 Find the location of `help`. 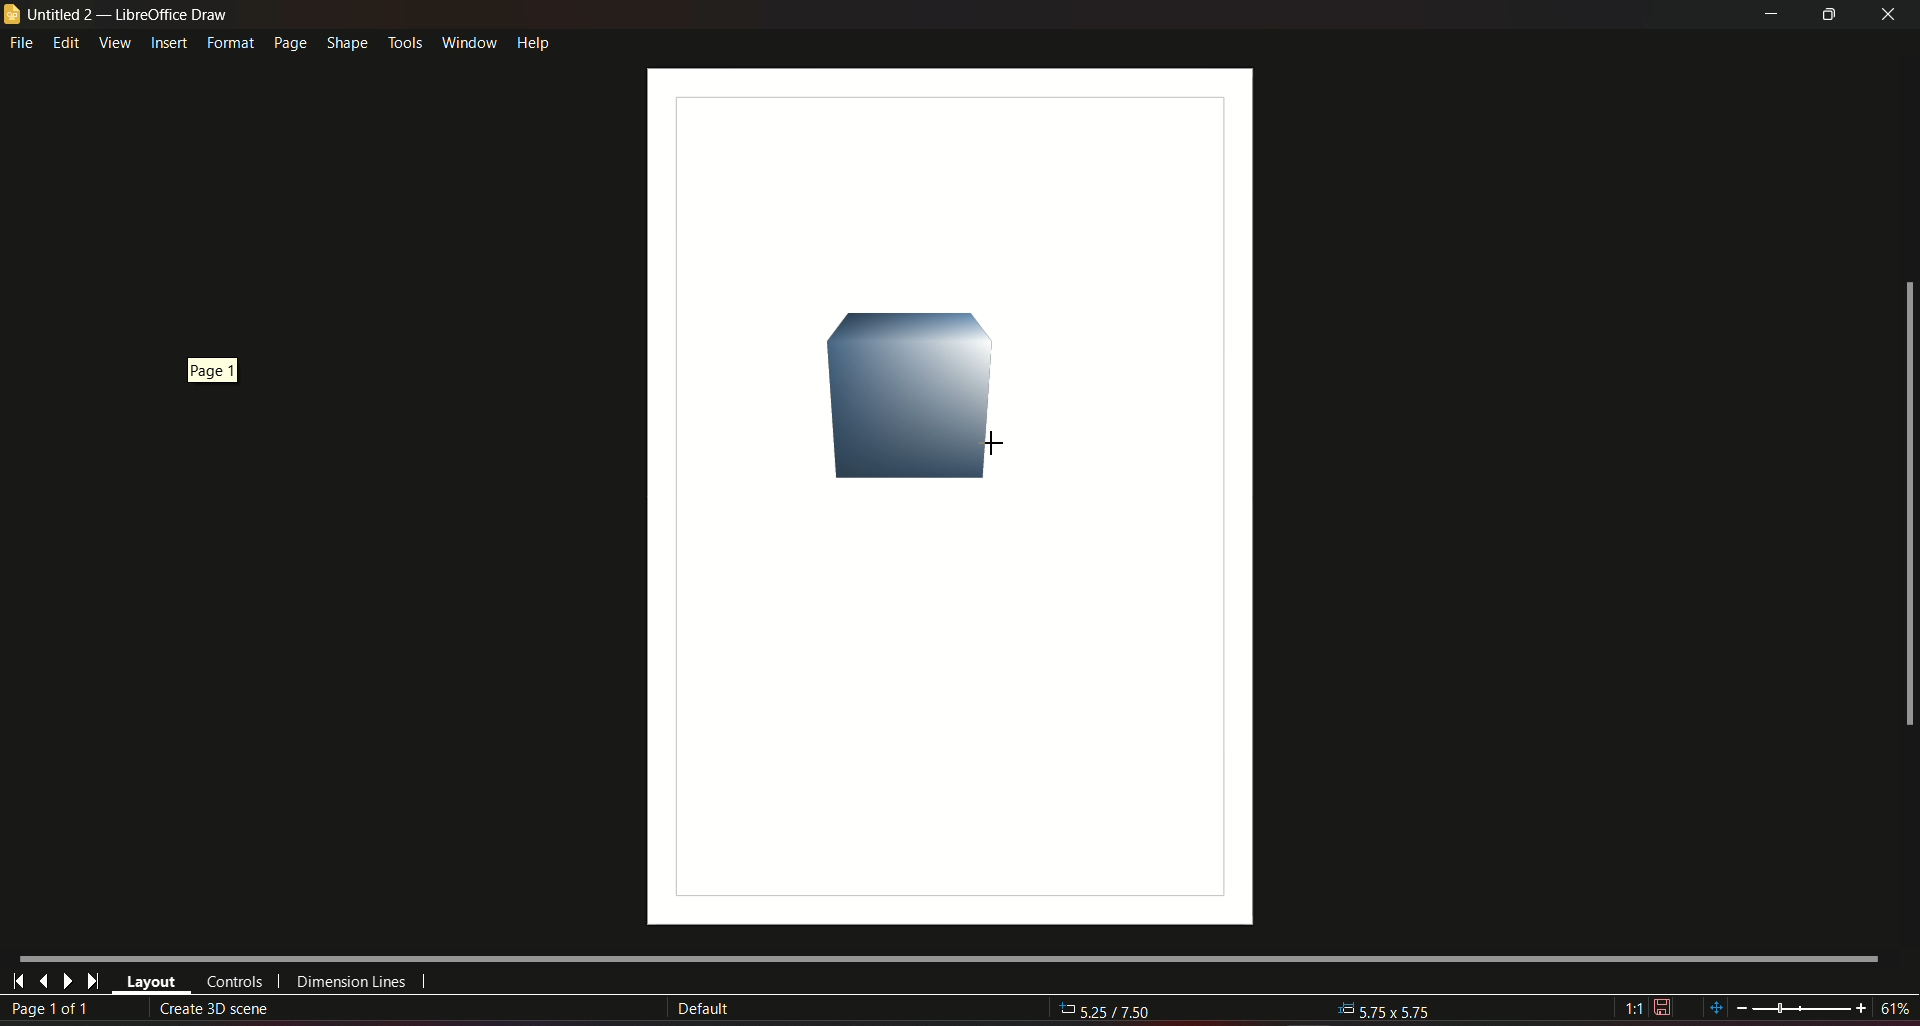

help is located at coordinates (534, 41).